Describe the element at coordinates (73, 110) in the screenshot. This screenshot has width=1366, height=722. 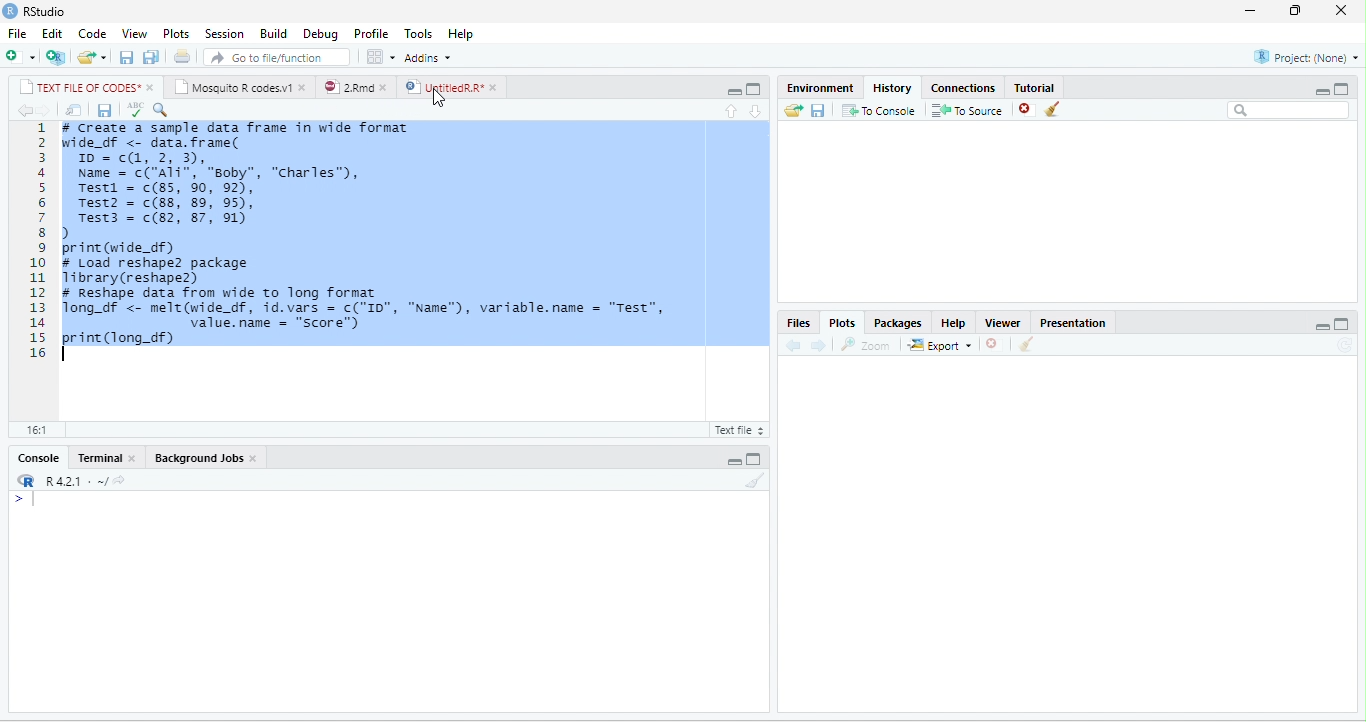
I see `open in new window` at that location.